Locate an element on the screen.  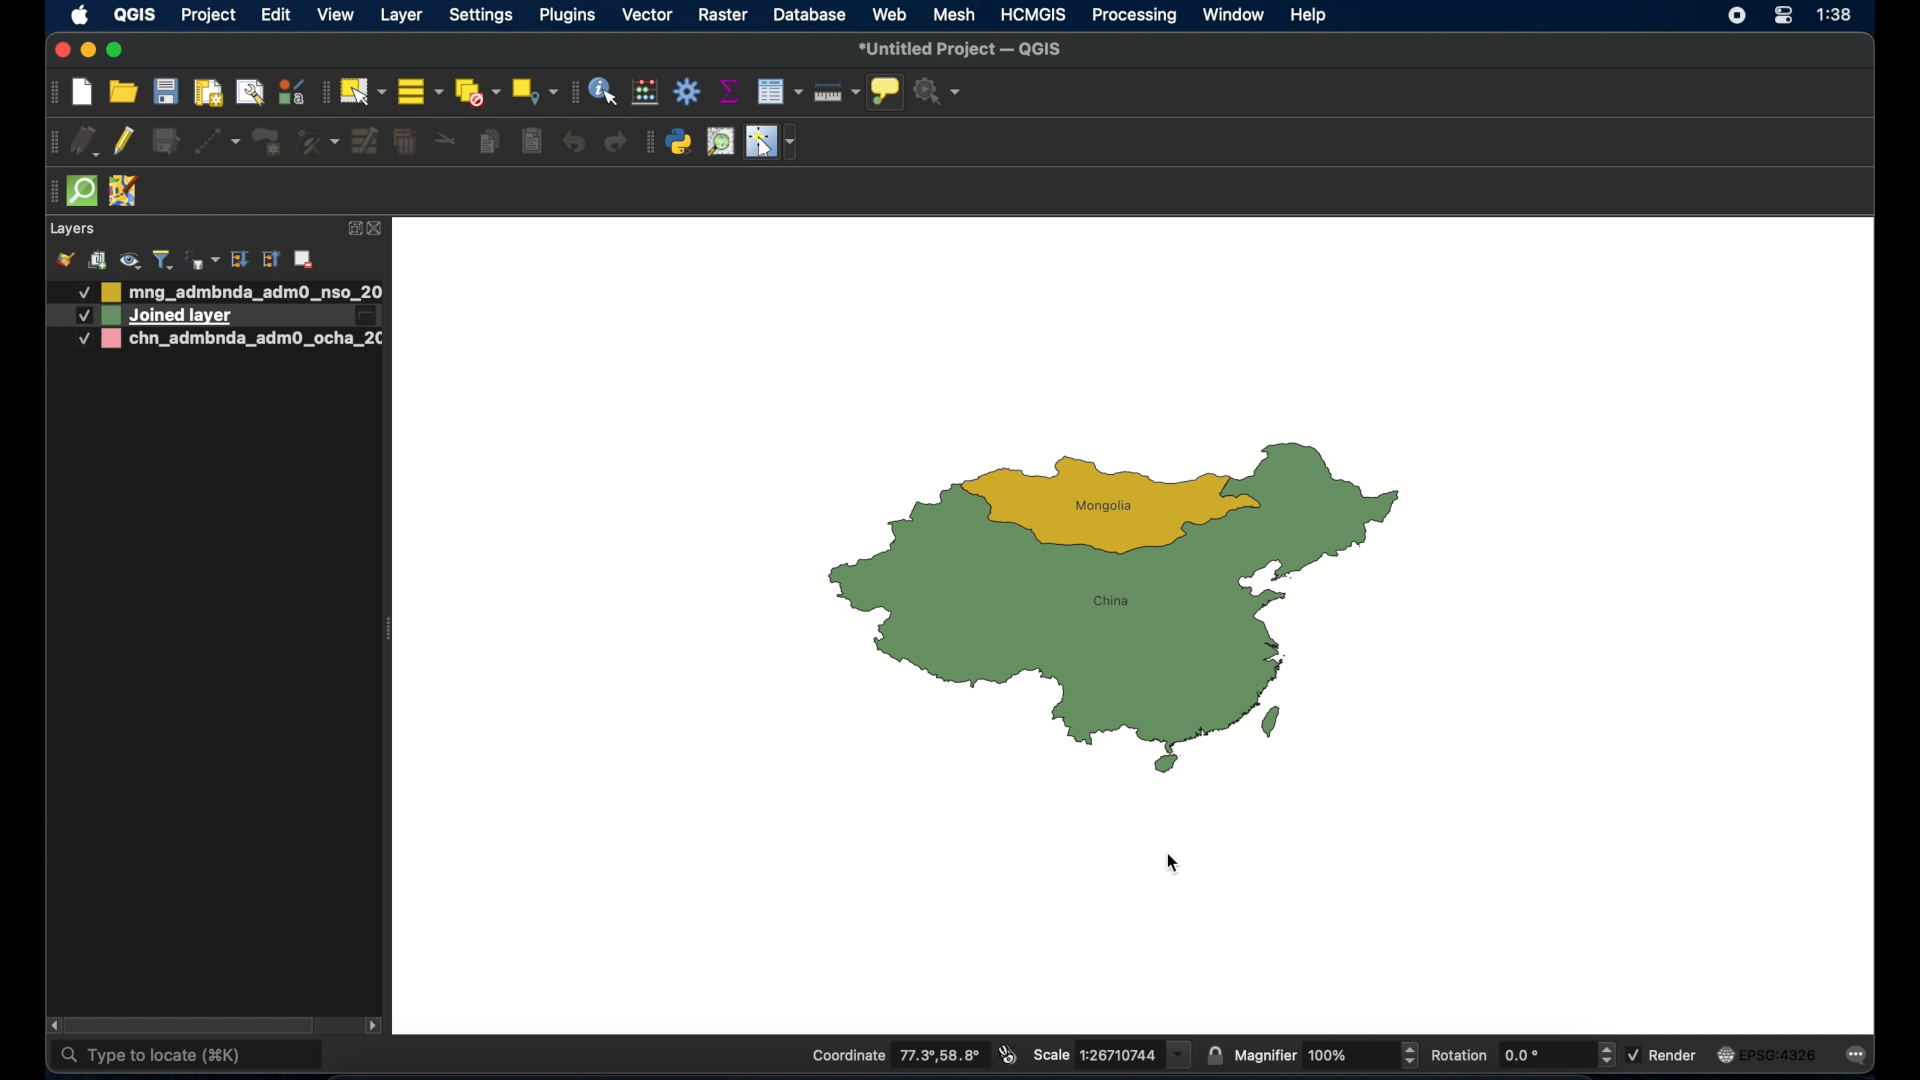
layer 1 is located at coordinates (245, 291).